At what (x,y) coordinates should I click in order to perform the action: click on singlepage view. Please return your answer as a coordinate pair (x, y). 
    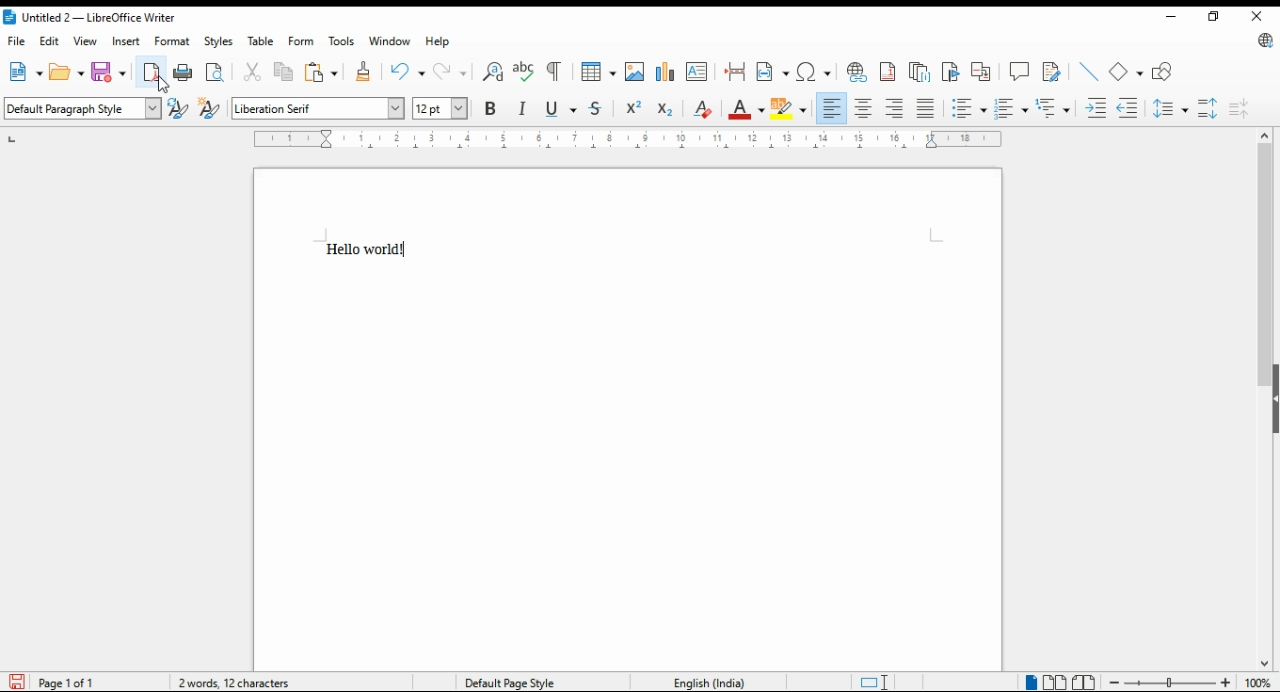
    Looking at the image, I should click on (1029, 682).